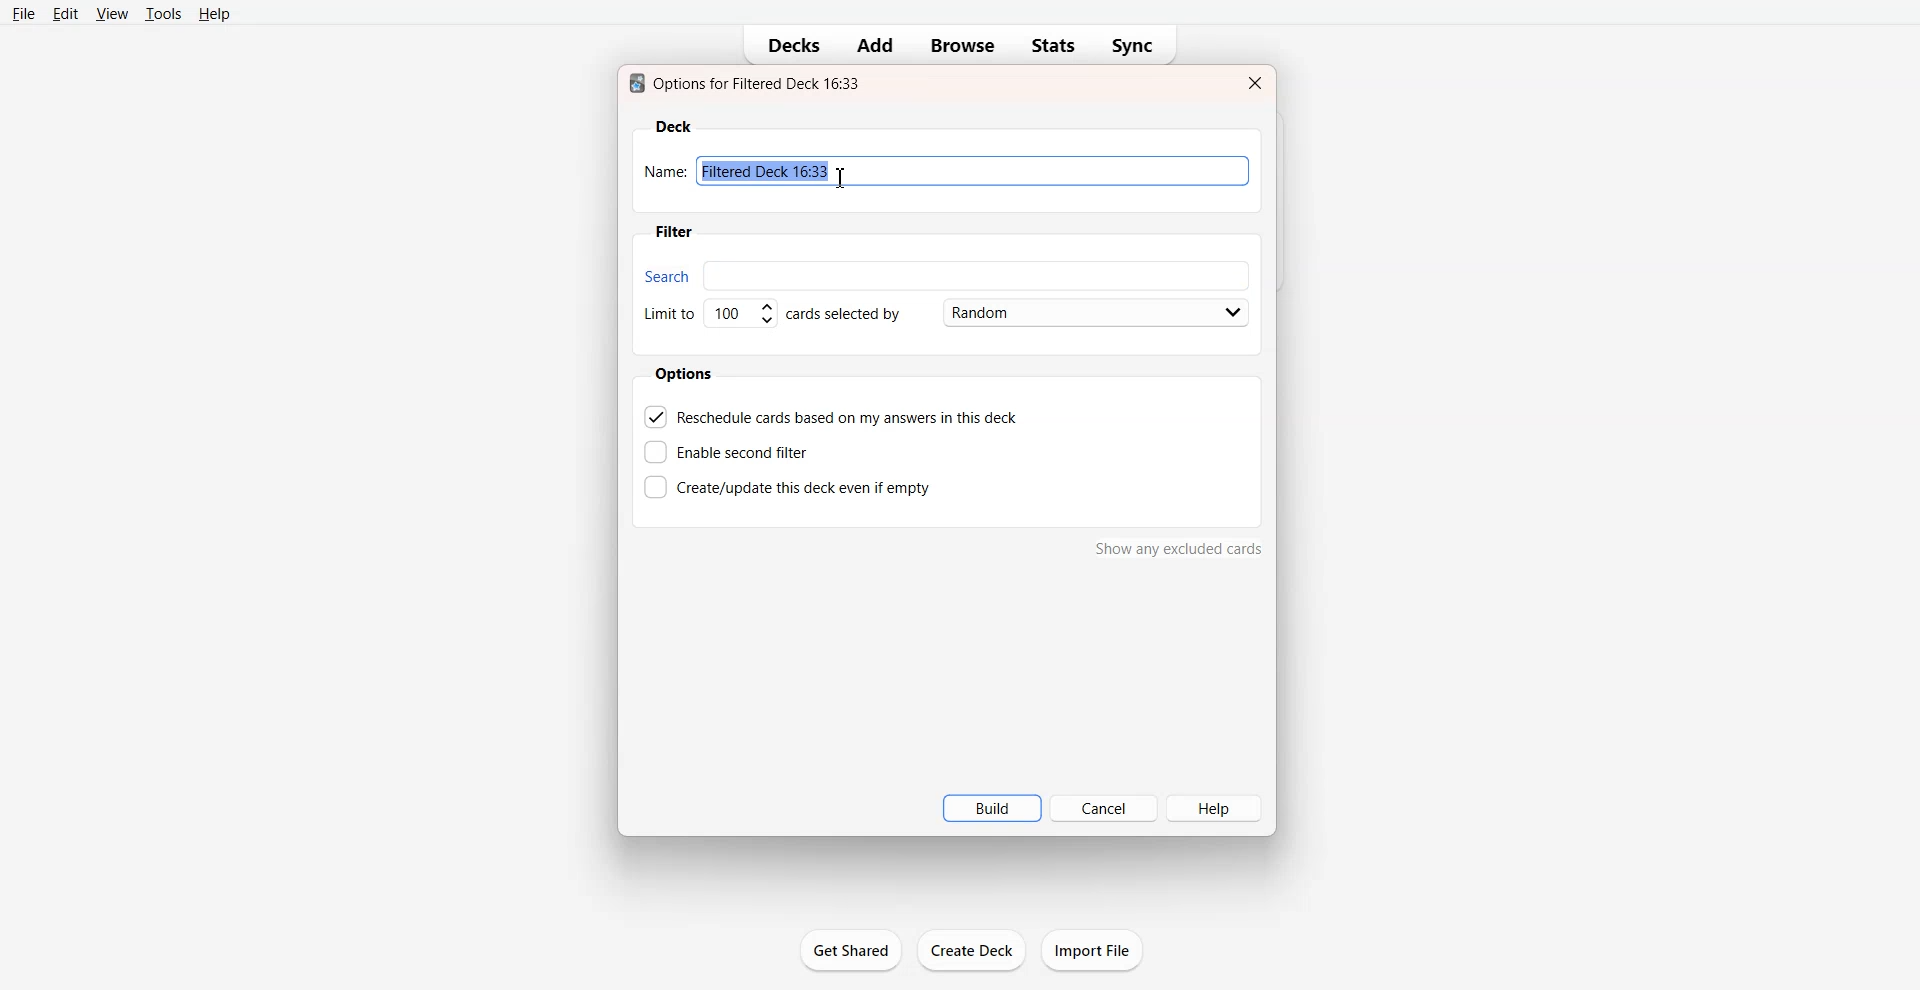 This screenshot has height=990, width=1920. Describe the element at coordinates (1253, 83) in the screenshot. I see `Close` at that location.